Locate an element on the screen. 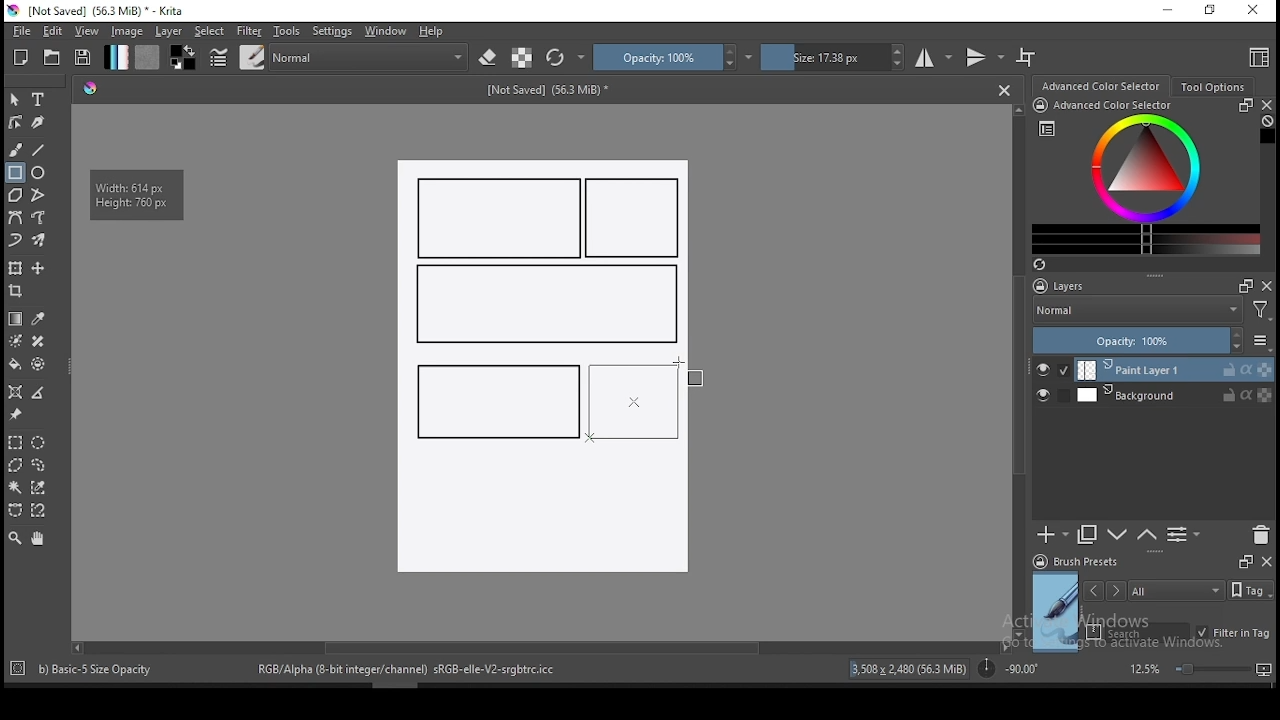 This screenshot has width=1280, height=720. brush presets is located at coordinates (1082, 562).